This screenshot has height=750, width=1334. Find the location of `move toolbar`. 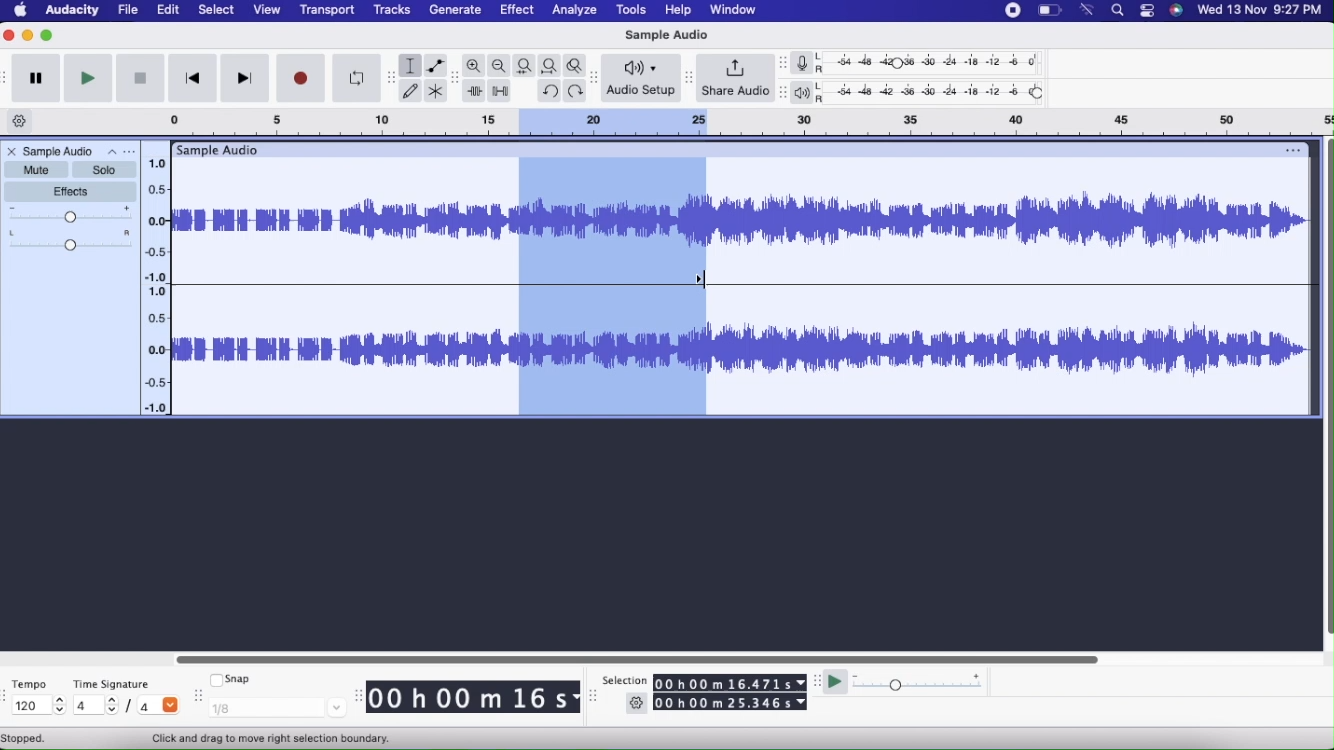

move toolbar is located at coordinates (8, 78).